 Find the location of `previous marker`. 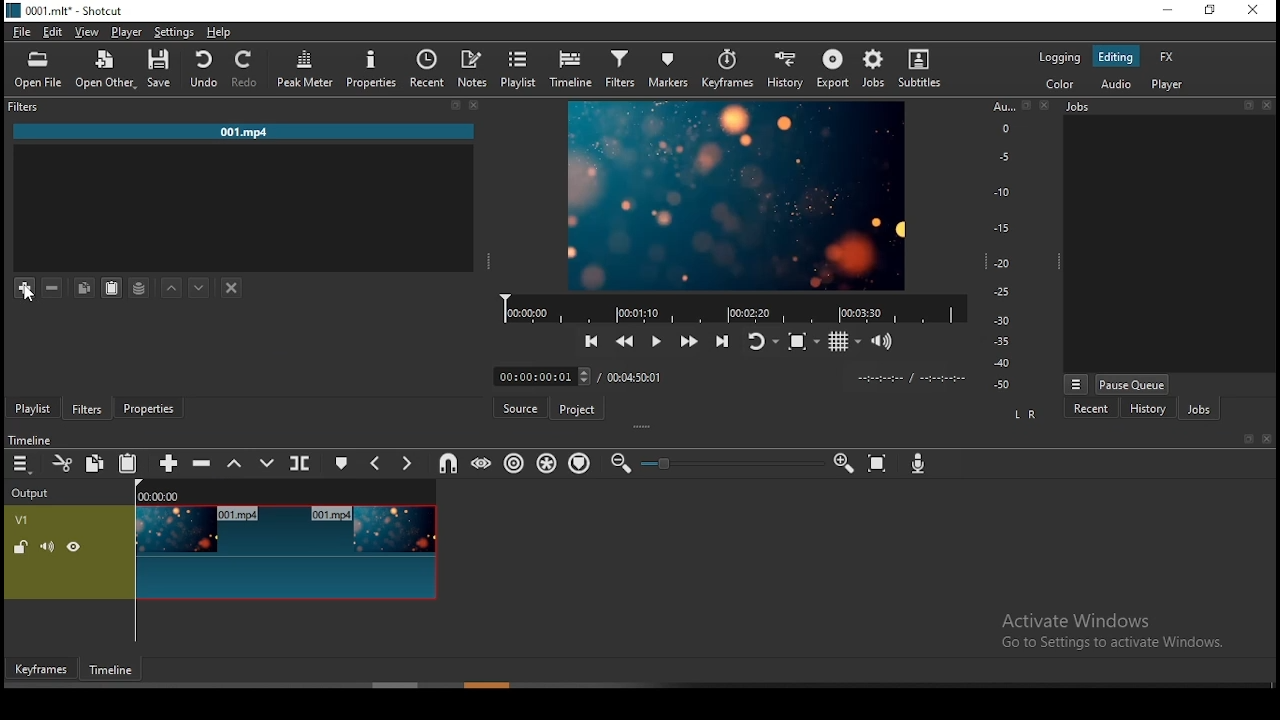

previous marker is located at coordinates (375, 461).